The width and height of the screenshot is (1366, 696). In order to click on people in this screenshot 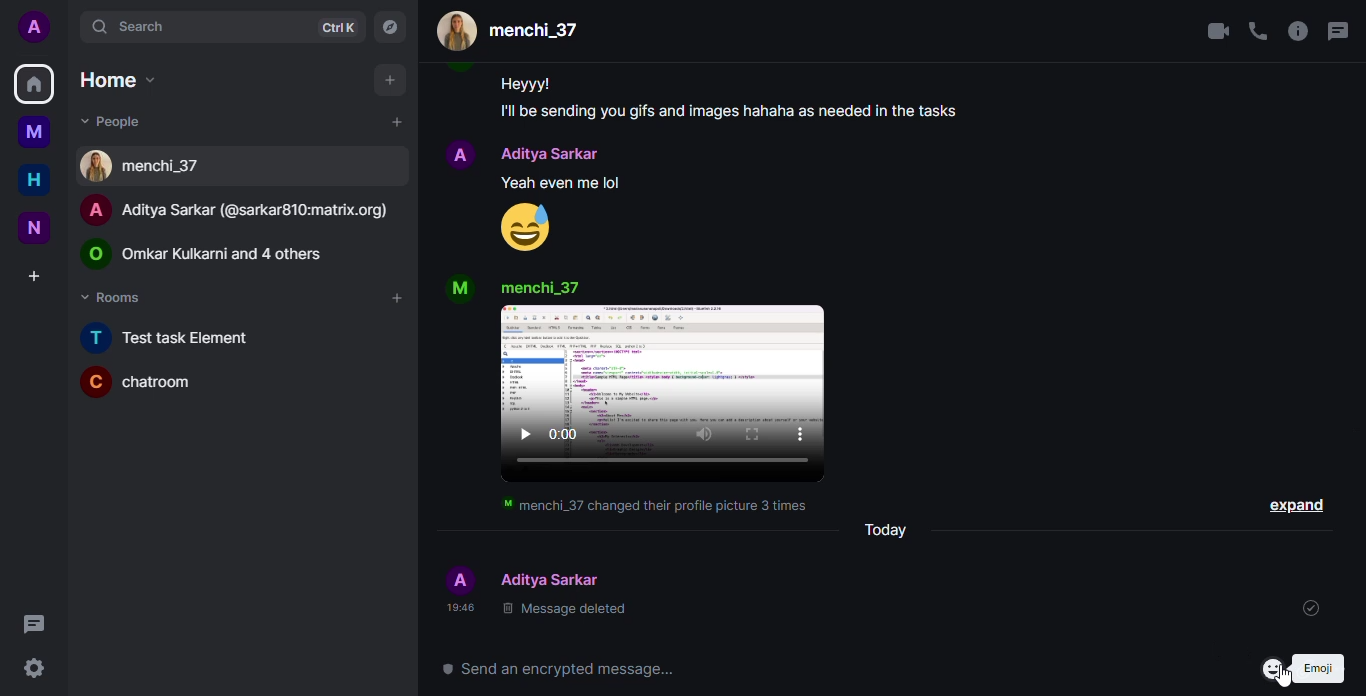, I will do `click(243, 210)`.